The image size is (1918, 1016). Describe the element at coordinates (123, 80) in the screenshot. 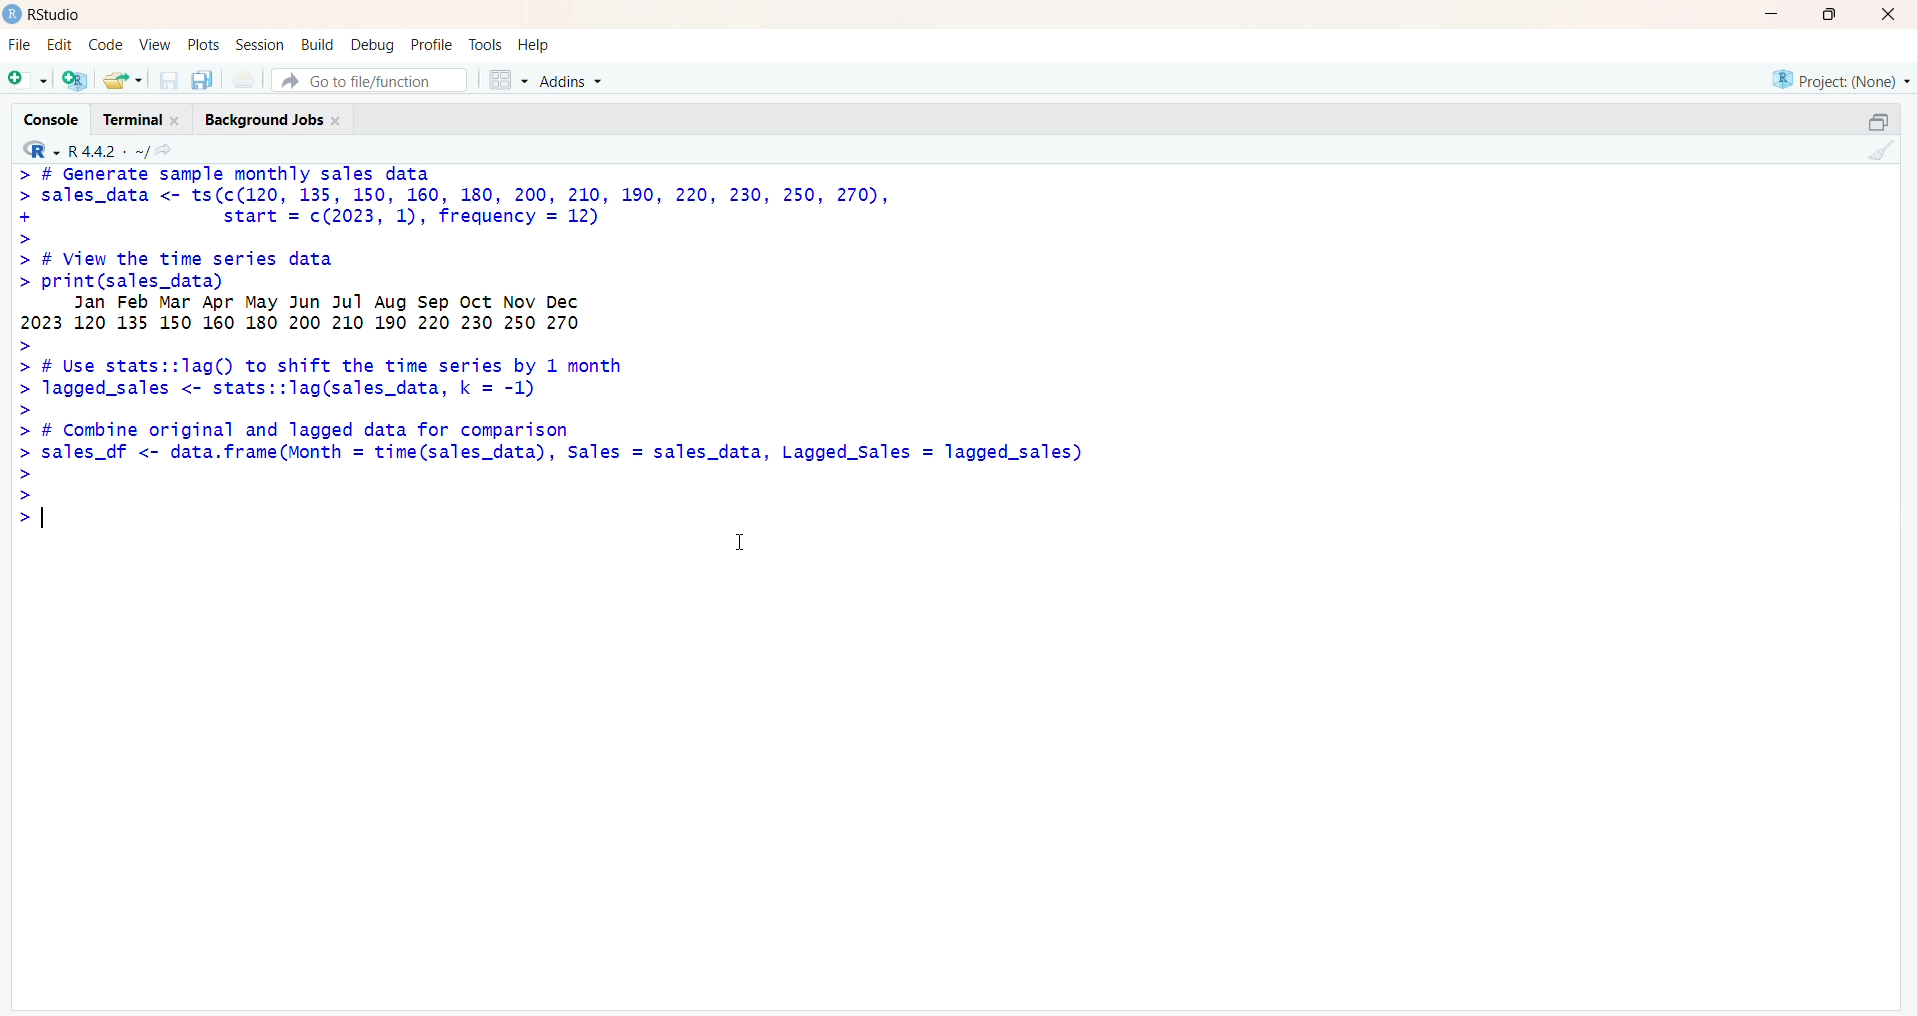

I see `open an existing file` at that location.